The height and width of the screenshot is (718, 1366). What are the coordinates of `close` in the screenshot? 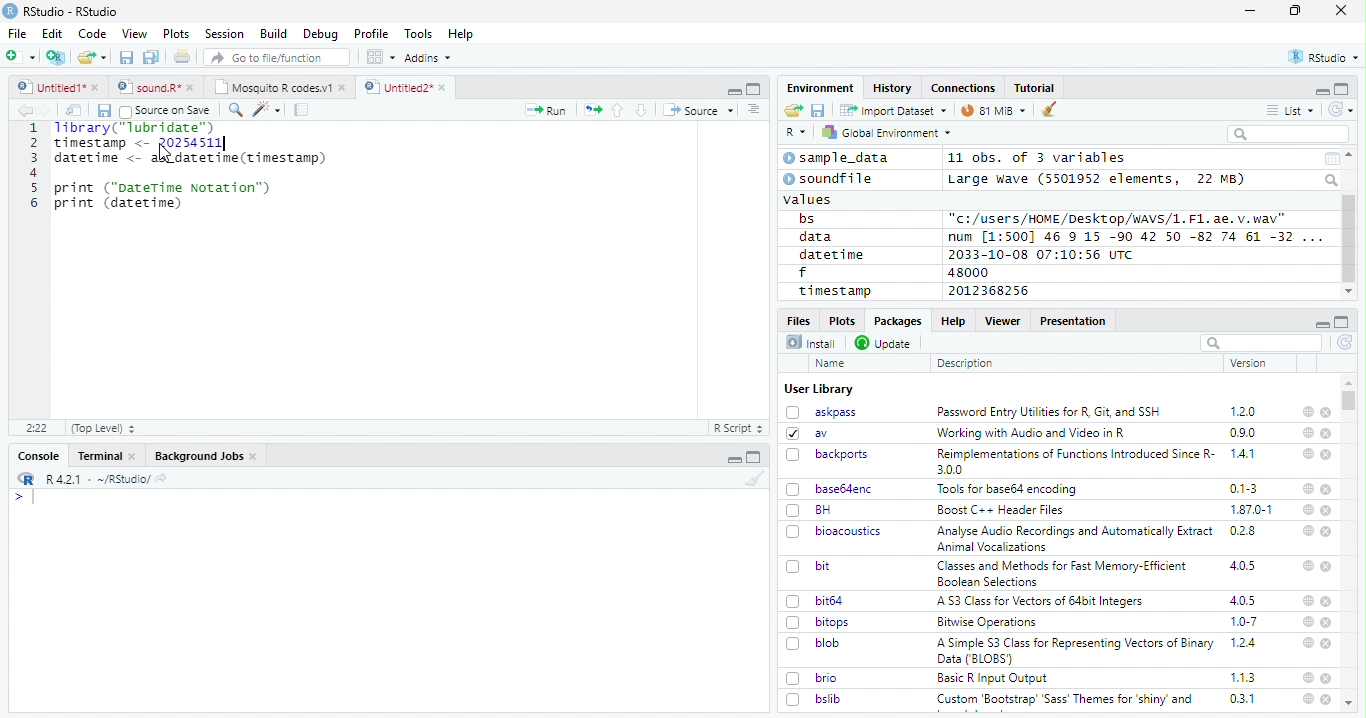 It's located at (1327, 434).